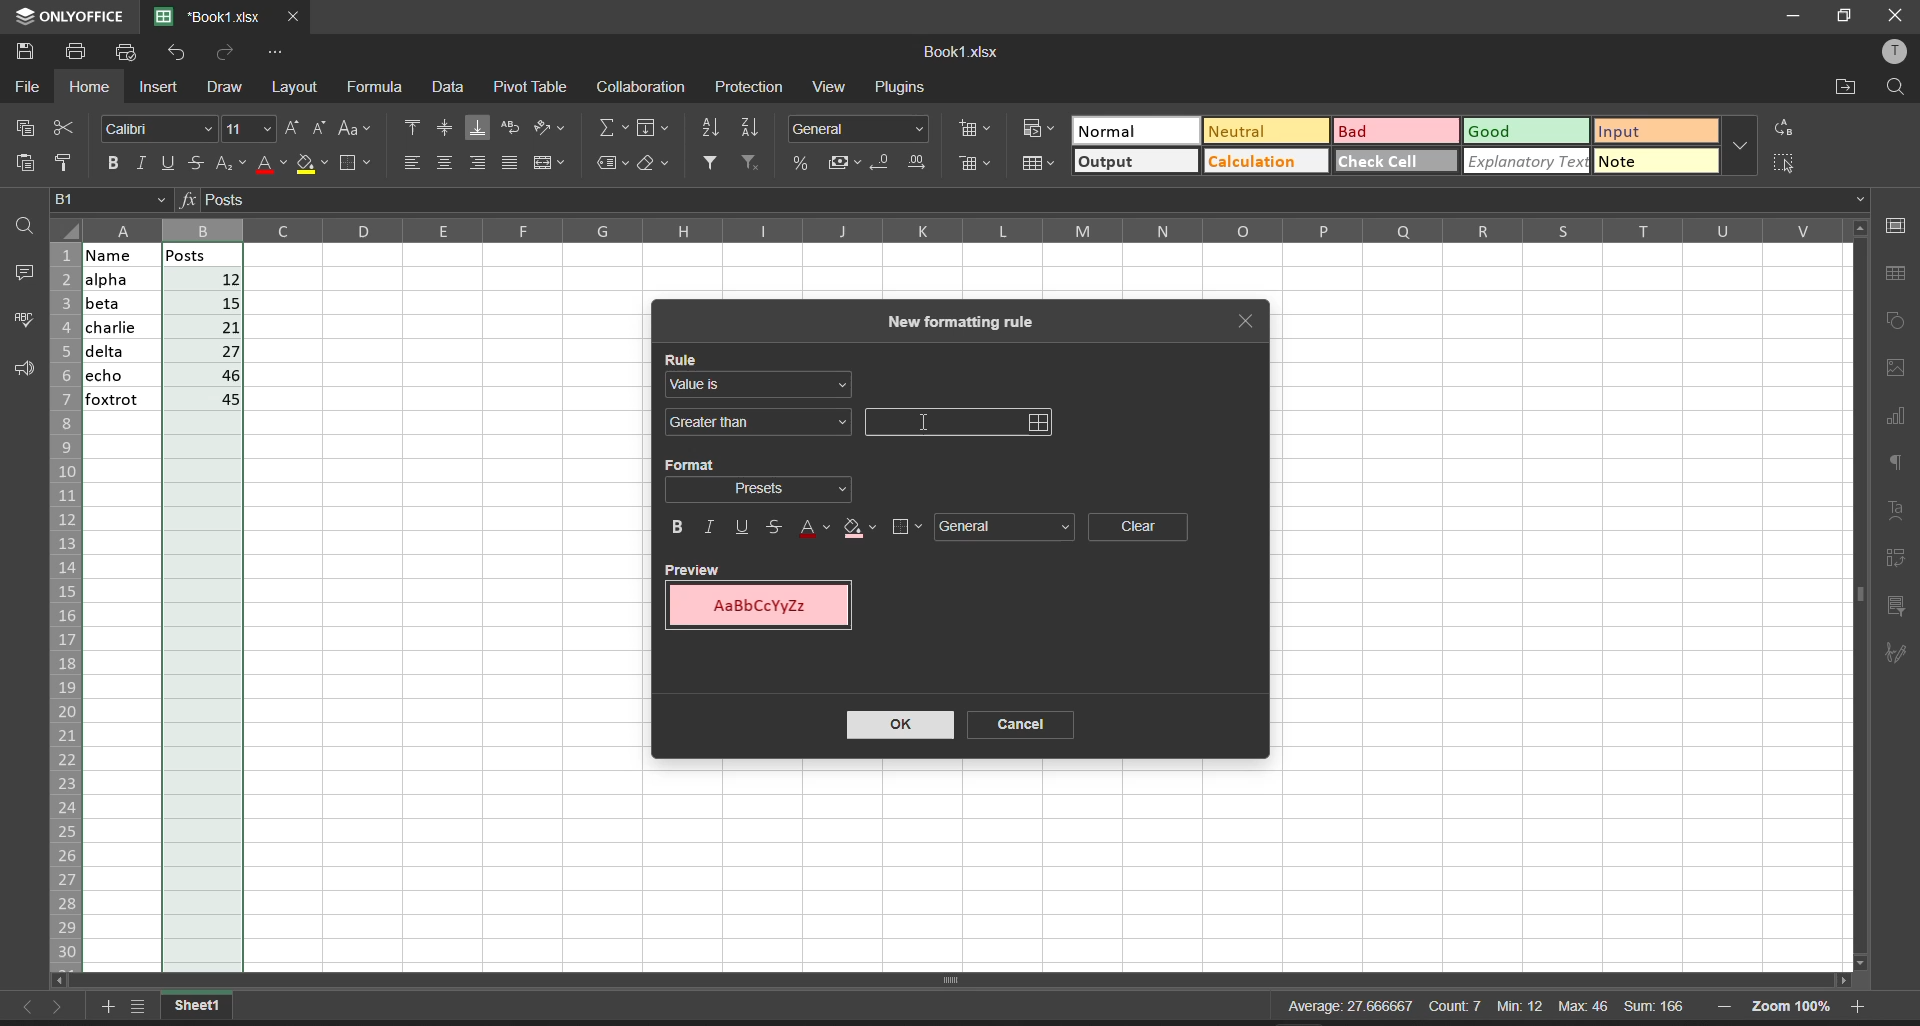 Image resolution: width=1920 pixels, height=1026 pixels. I want to click on align center, so click(444, 164).